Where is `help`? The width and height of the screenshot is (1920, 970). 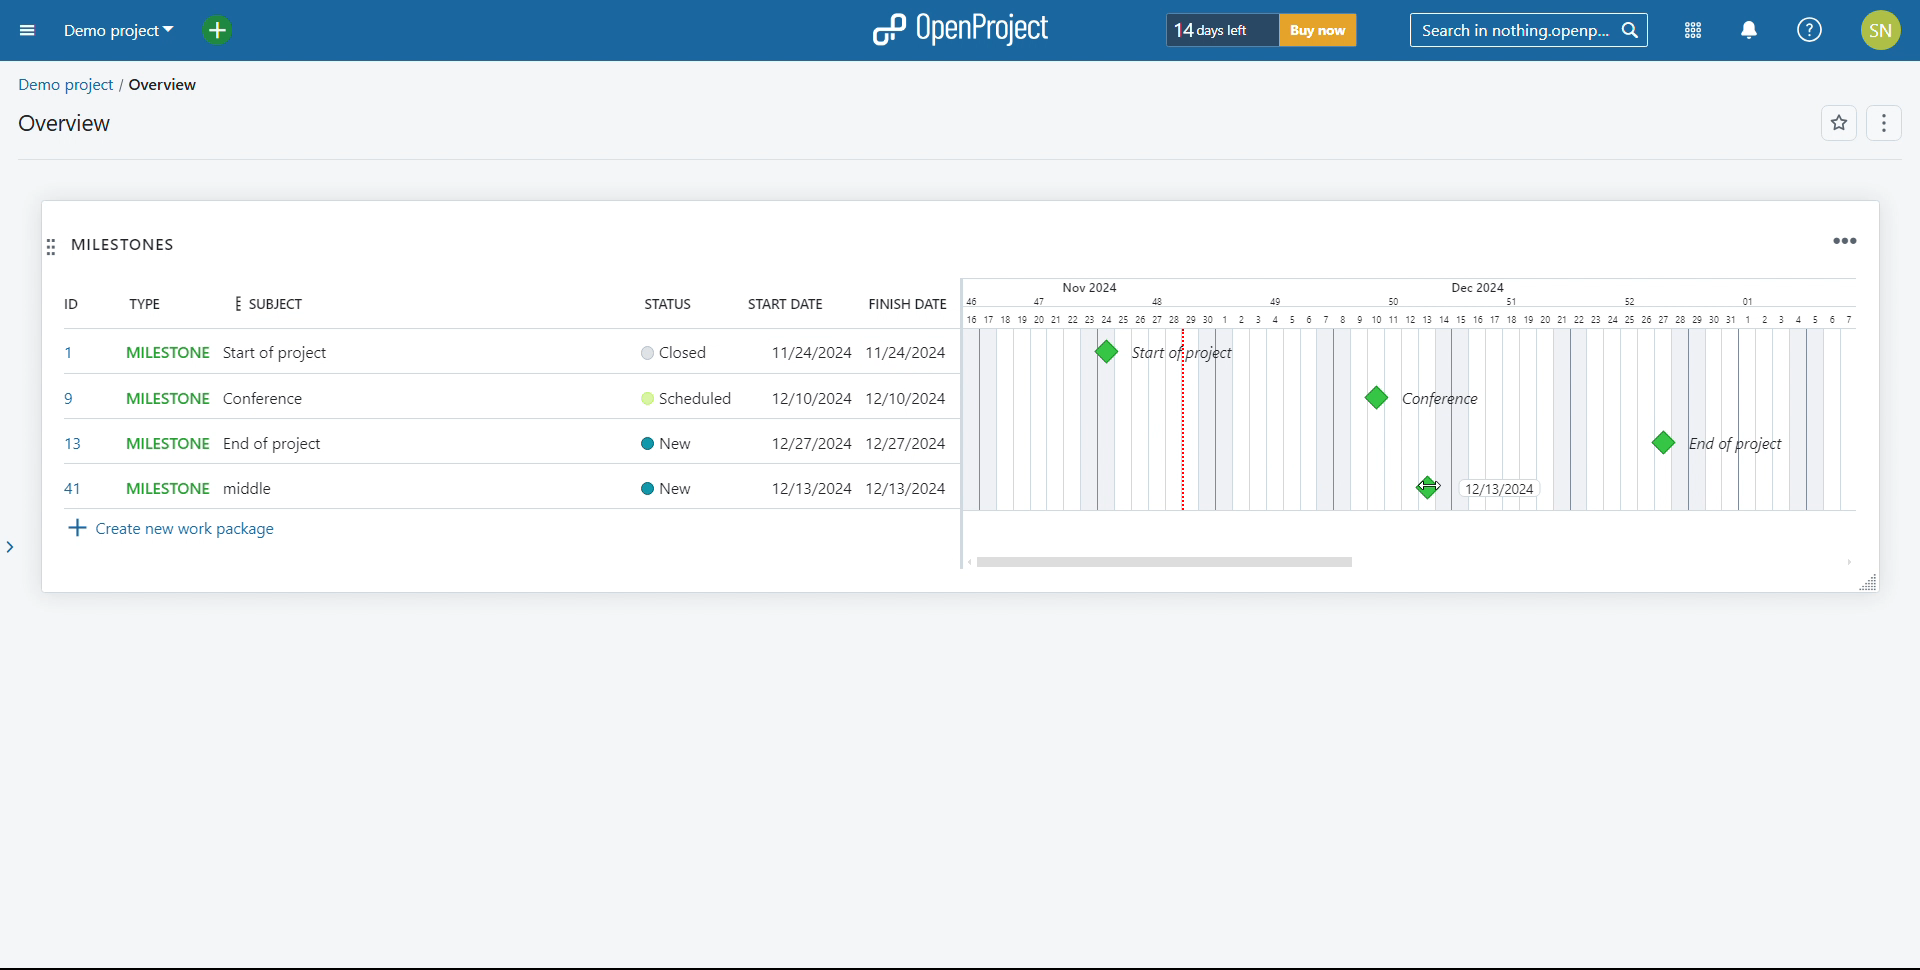 help is located at coordinates (1810, 30).